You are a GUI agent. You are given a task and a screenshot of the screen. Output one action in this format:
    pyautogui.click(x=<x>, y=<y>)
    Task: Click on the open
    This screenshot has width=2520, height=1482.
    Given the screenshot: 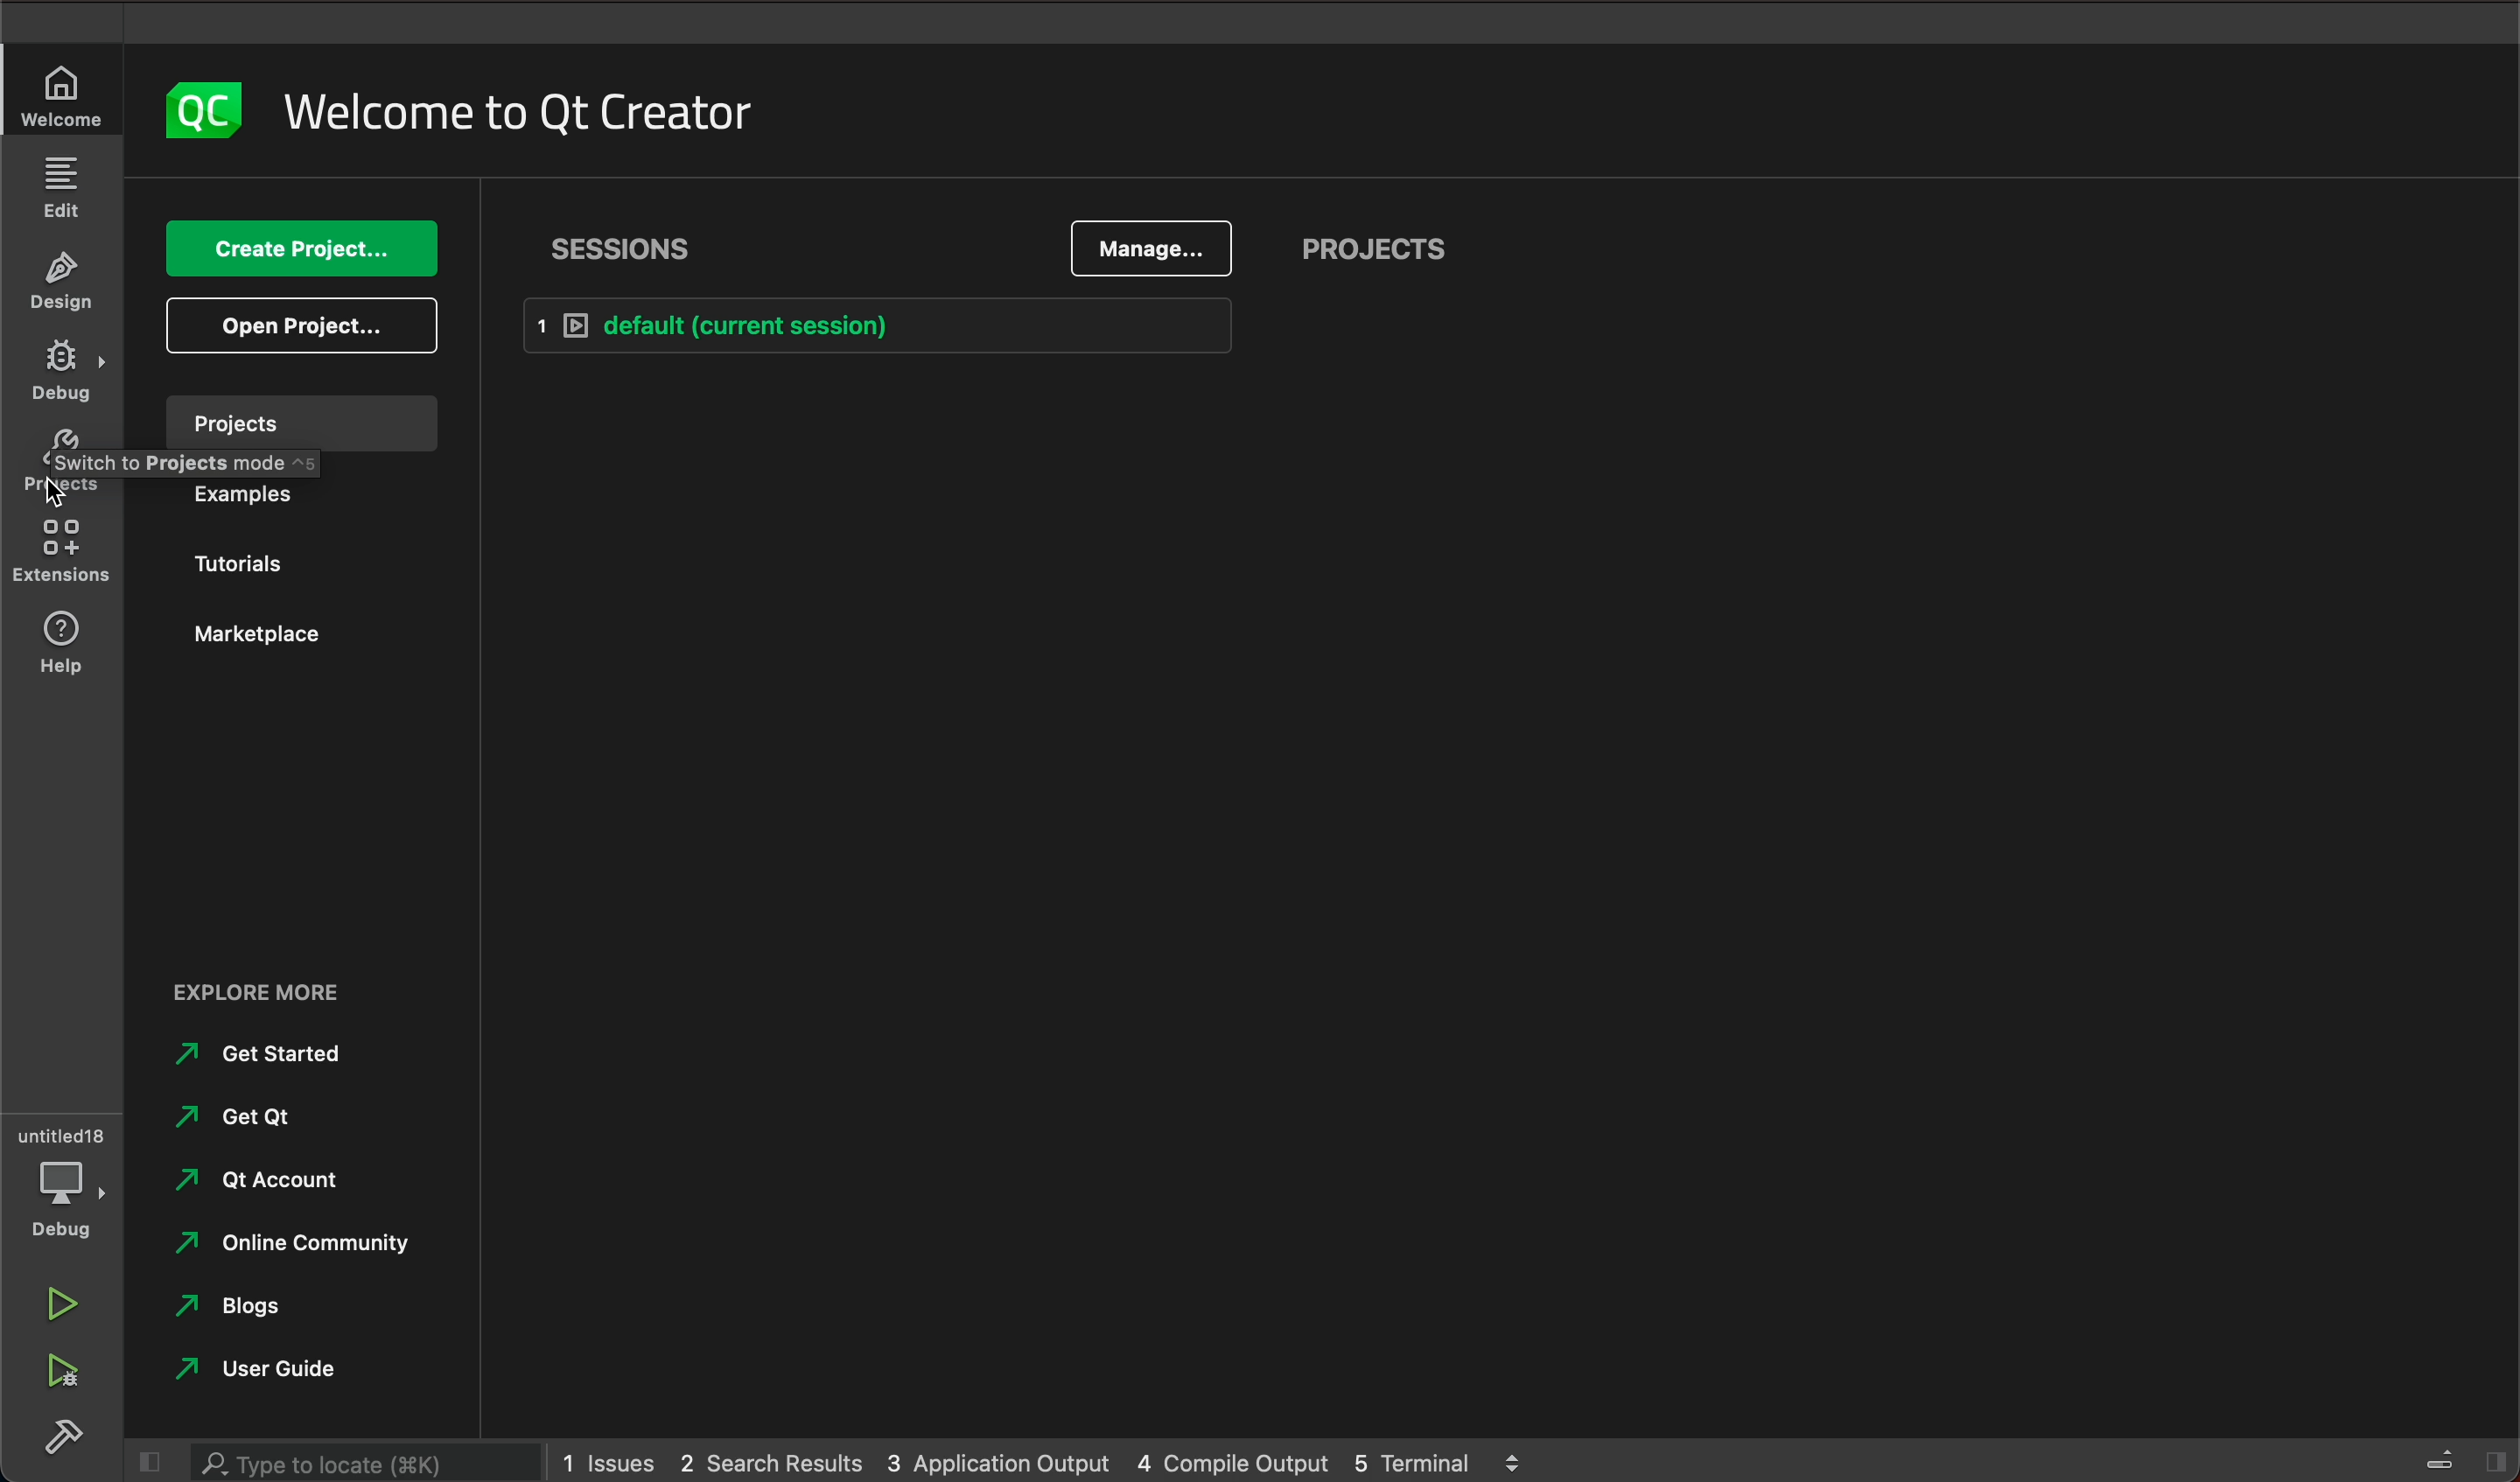 What is the action you would take?
    pyautogui.click(x=301, y=327)
    